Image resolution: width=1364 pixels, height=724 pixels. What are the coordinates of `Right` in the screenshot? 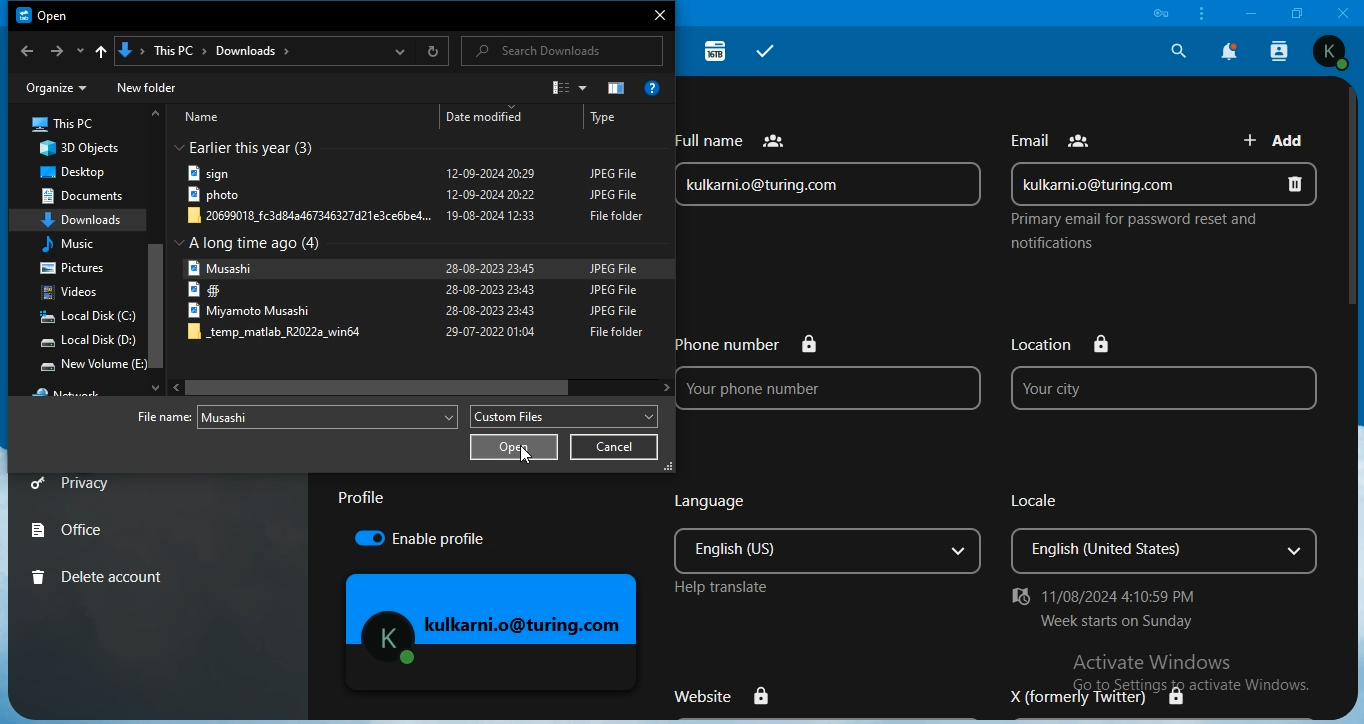 It's located at (656, 383).